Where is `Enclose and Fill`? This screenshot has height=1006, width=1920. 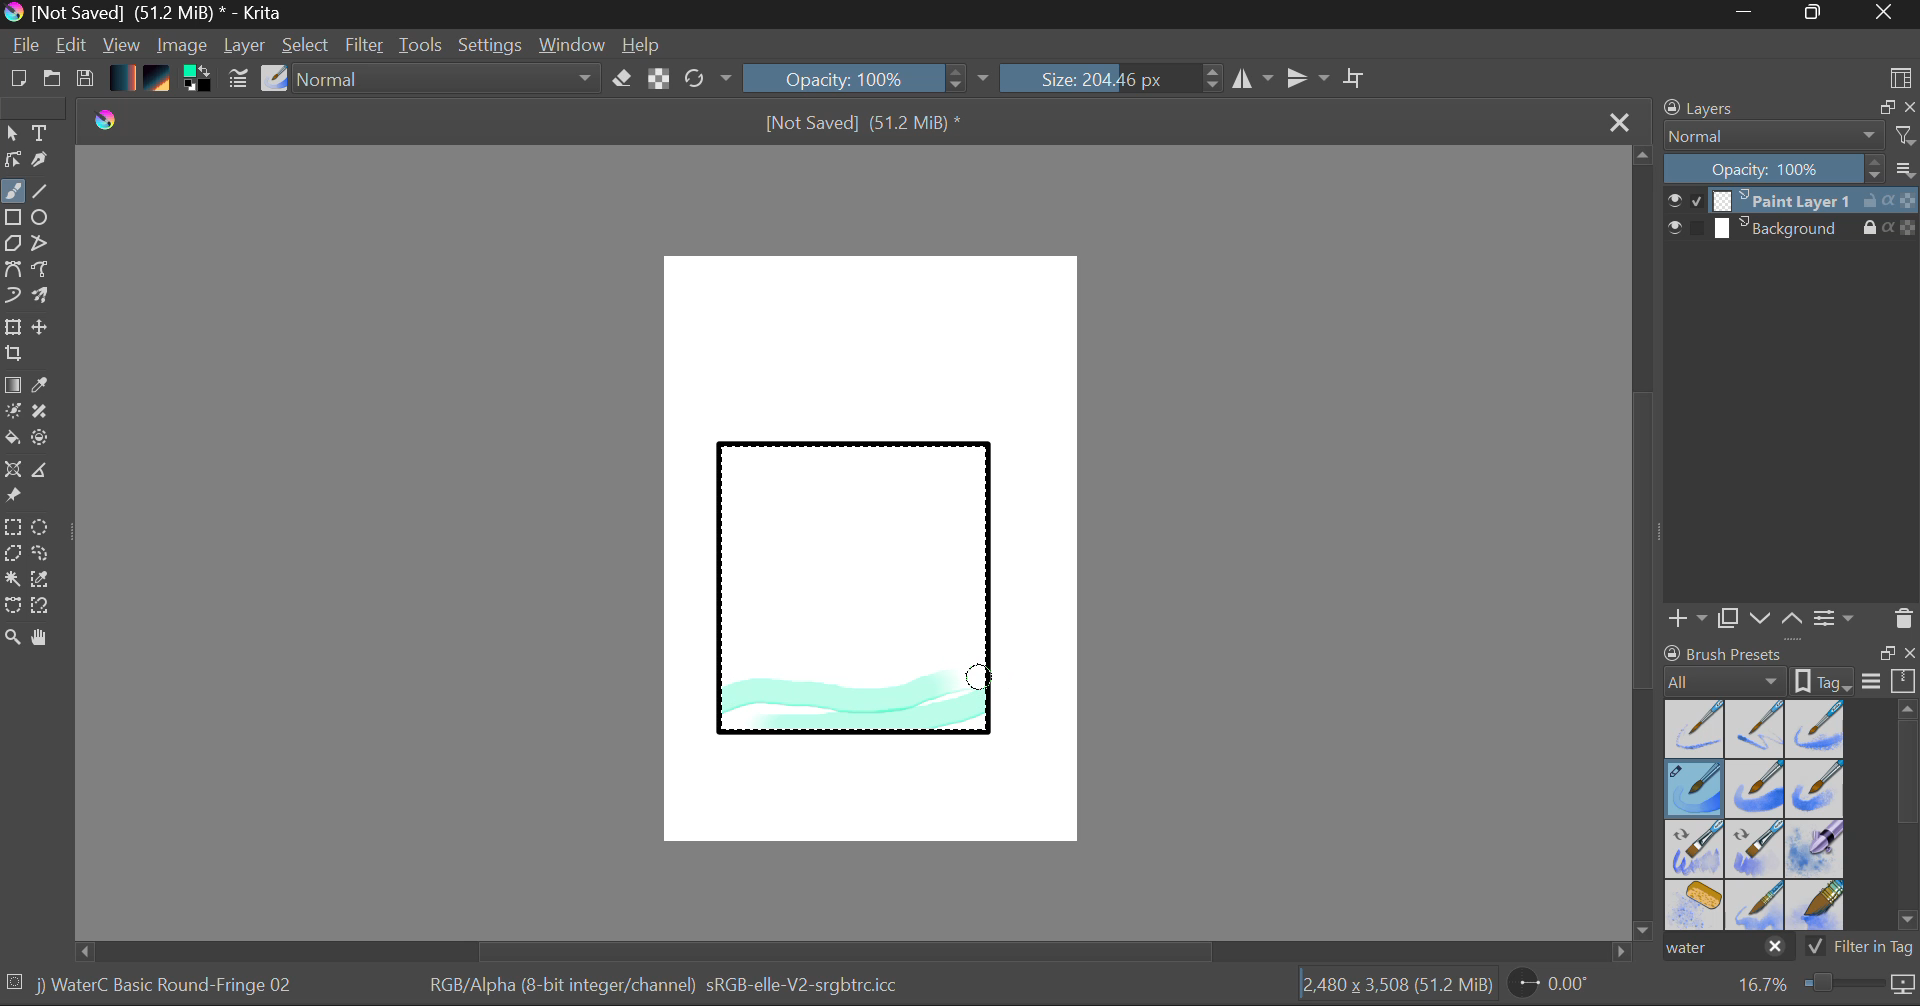
Enclose and Fill is located at coordinates (44, 440).